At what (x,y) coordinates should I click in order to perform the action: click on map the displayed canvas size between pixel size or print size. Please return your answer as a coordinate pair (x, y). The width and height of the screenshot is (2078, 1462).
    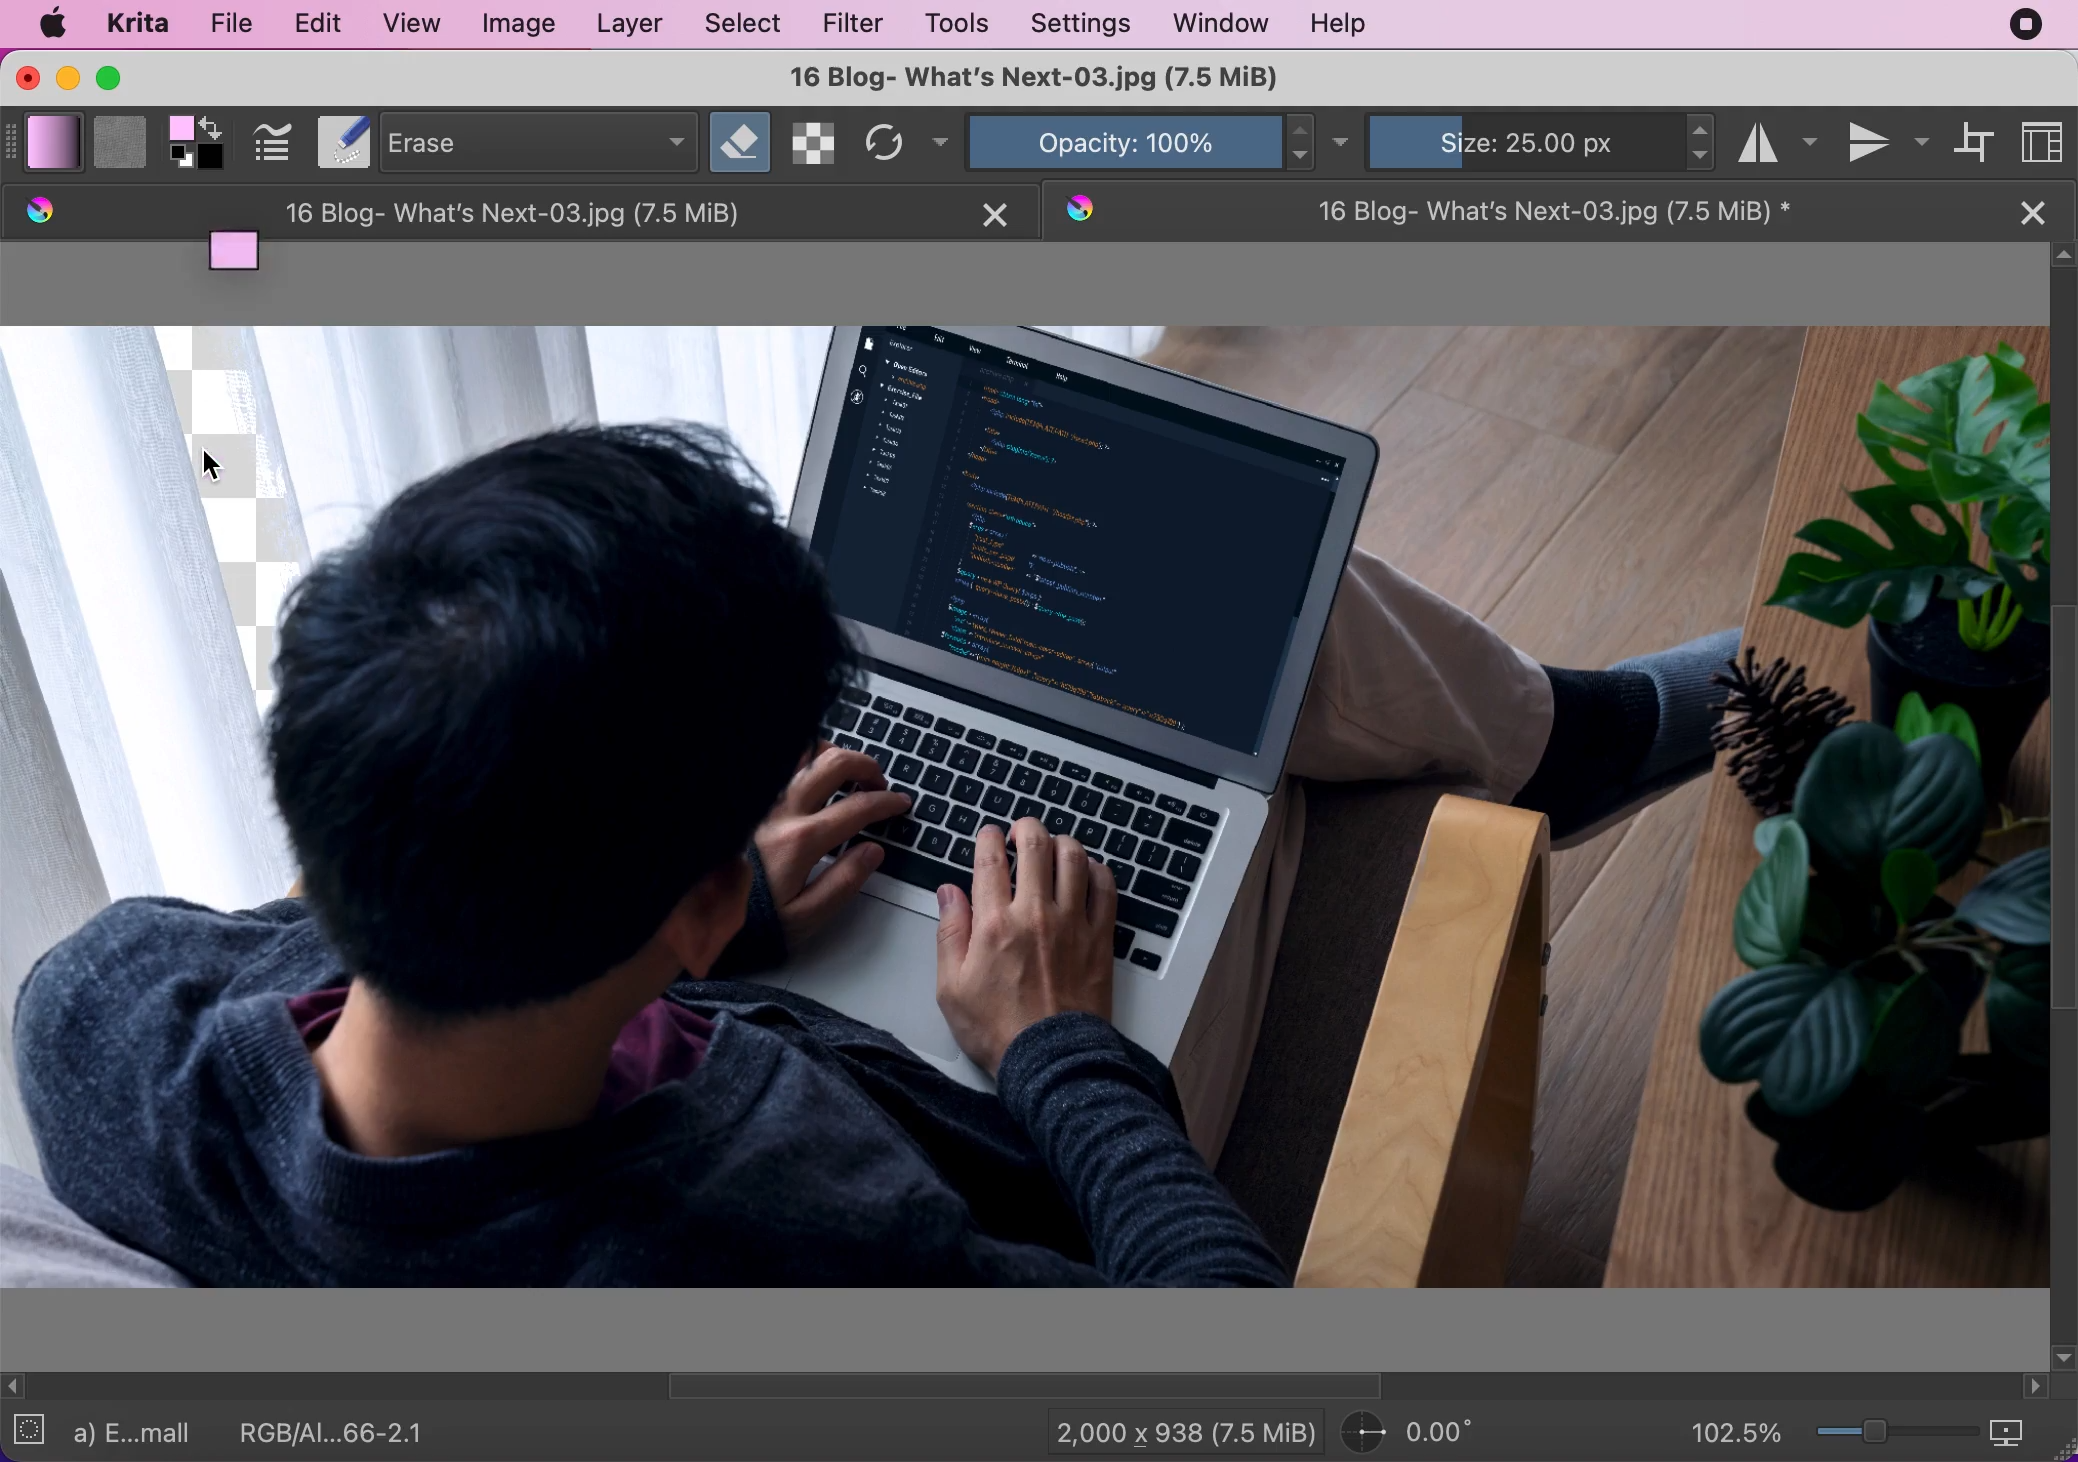
    Looking at the image, I should click on (2017, 1432).